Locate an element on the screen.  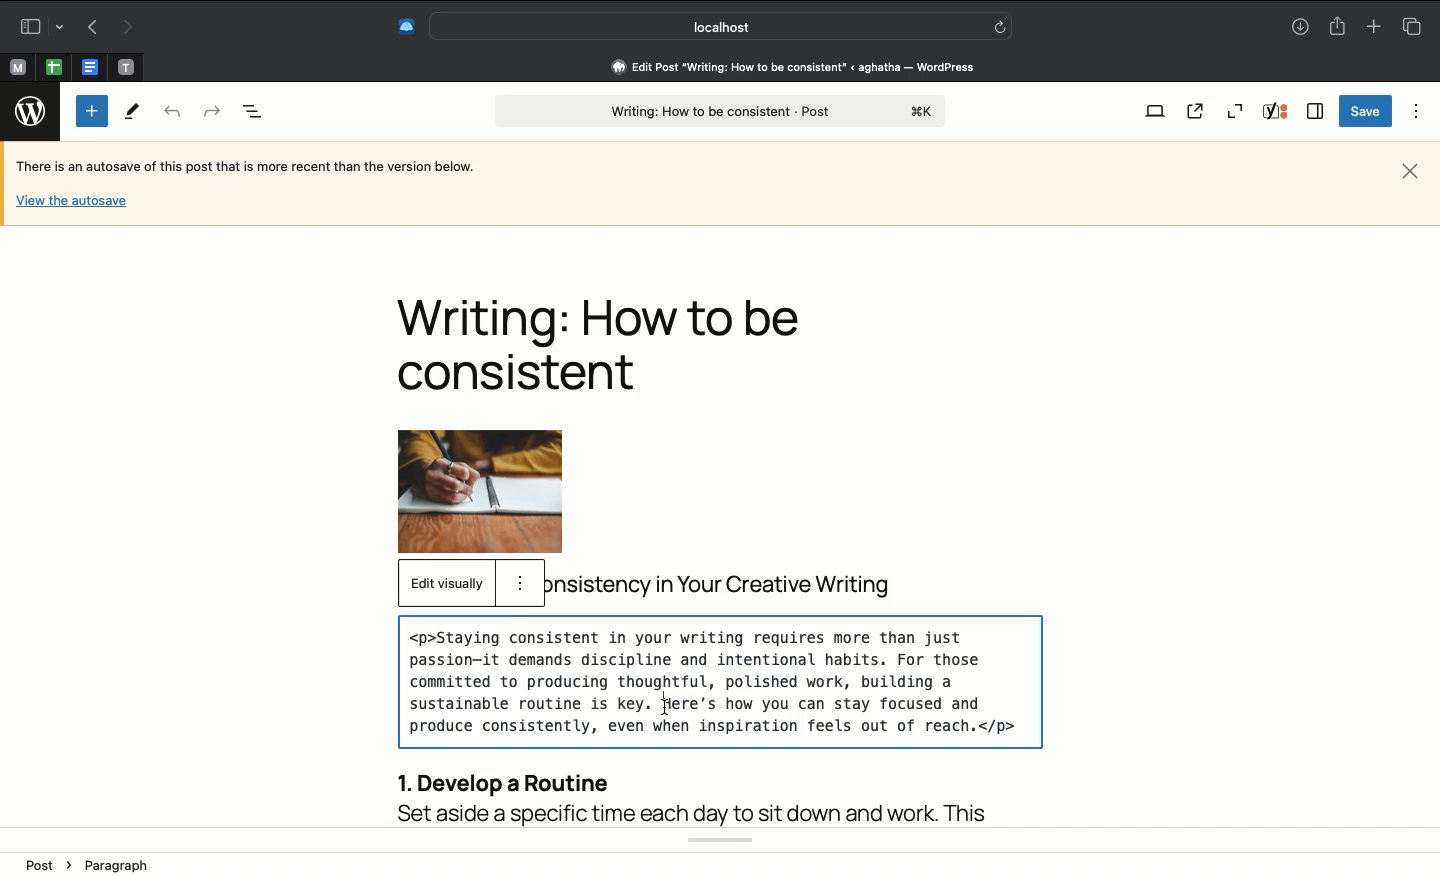
Redo is located at coordinates (211, 109).